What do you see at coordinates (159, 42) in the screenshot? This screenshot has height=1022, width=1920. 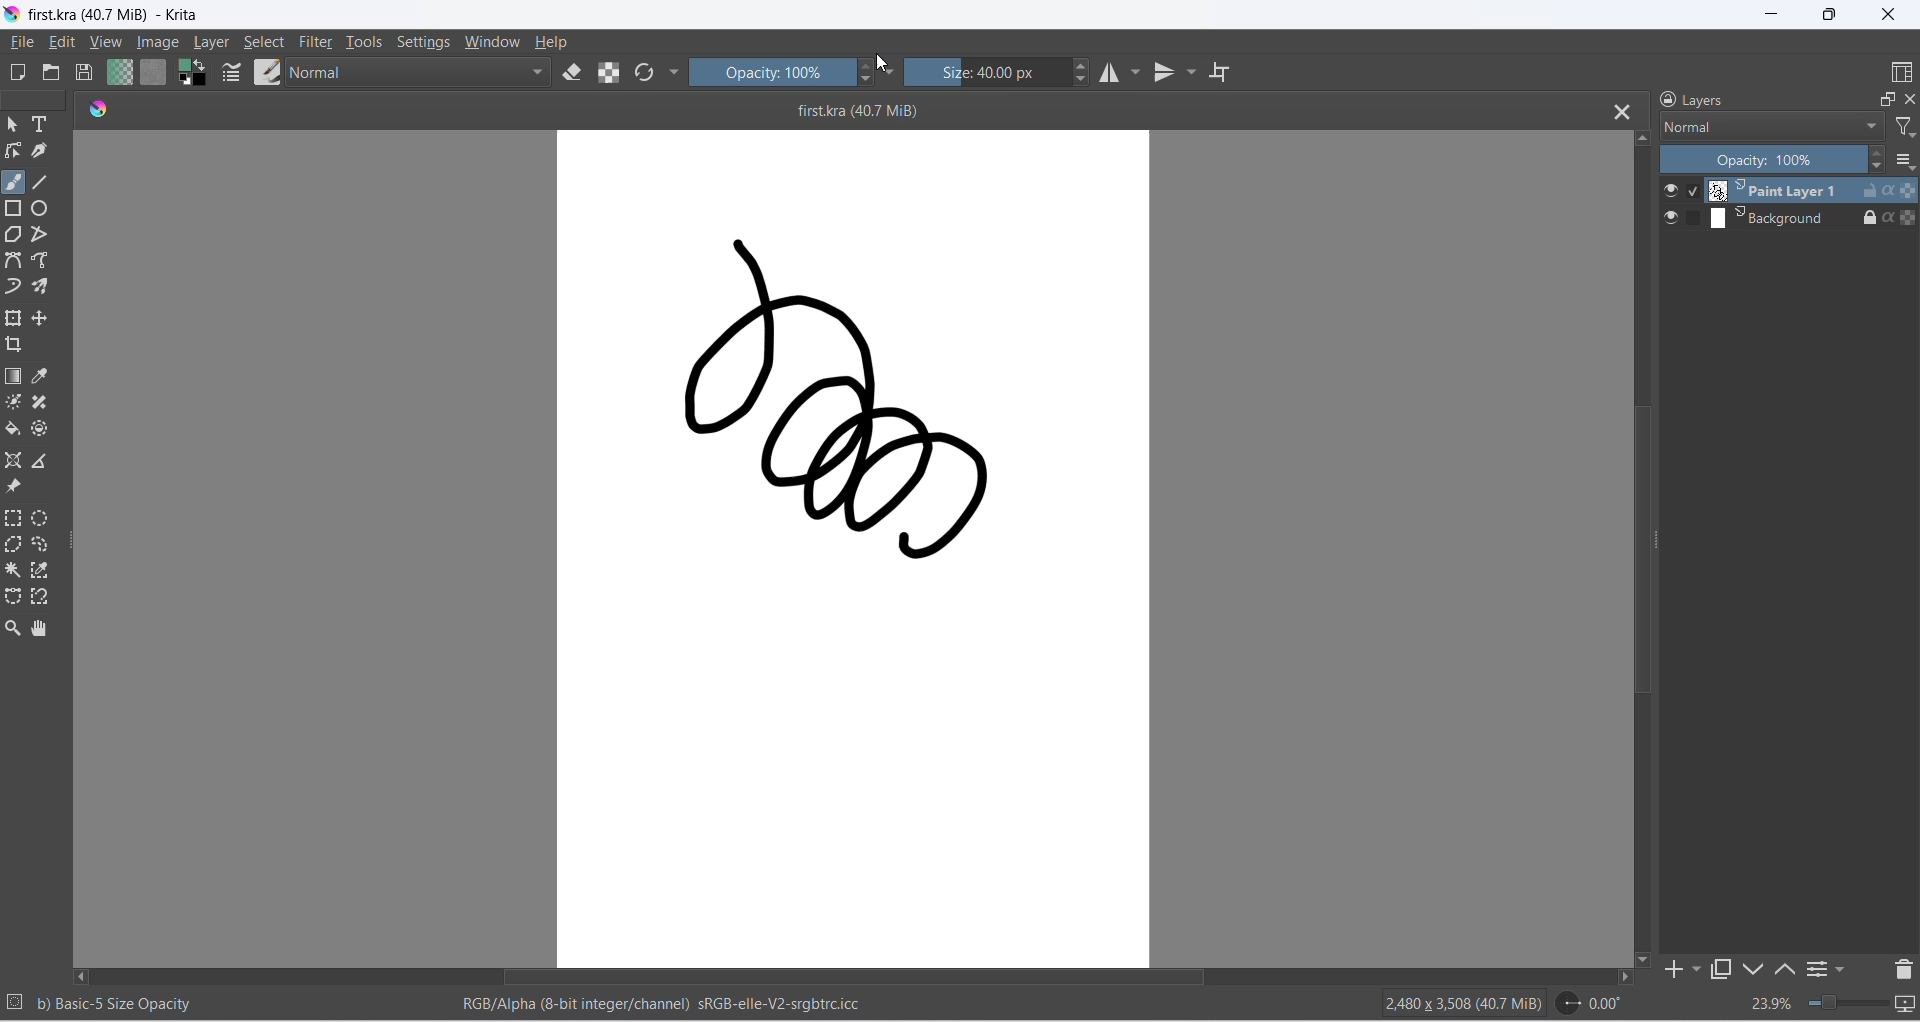 I see `image` at bounding box center [159, 42].